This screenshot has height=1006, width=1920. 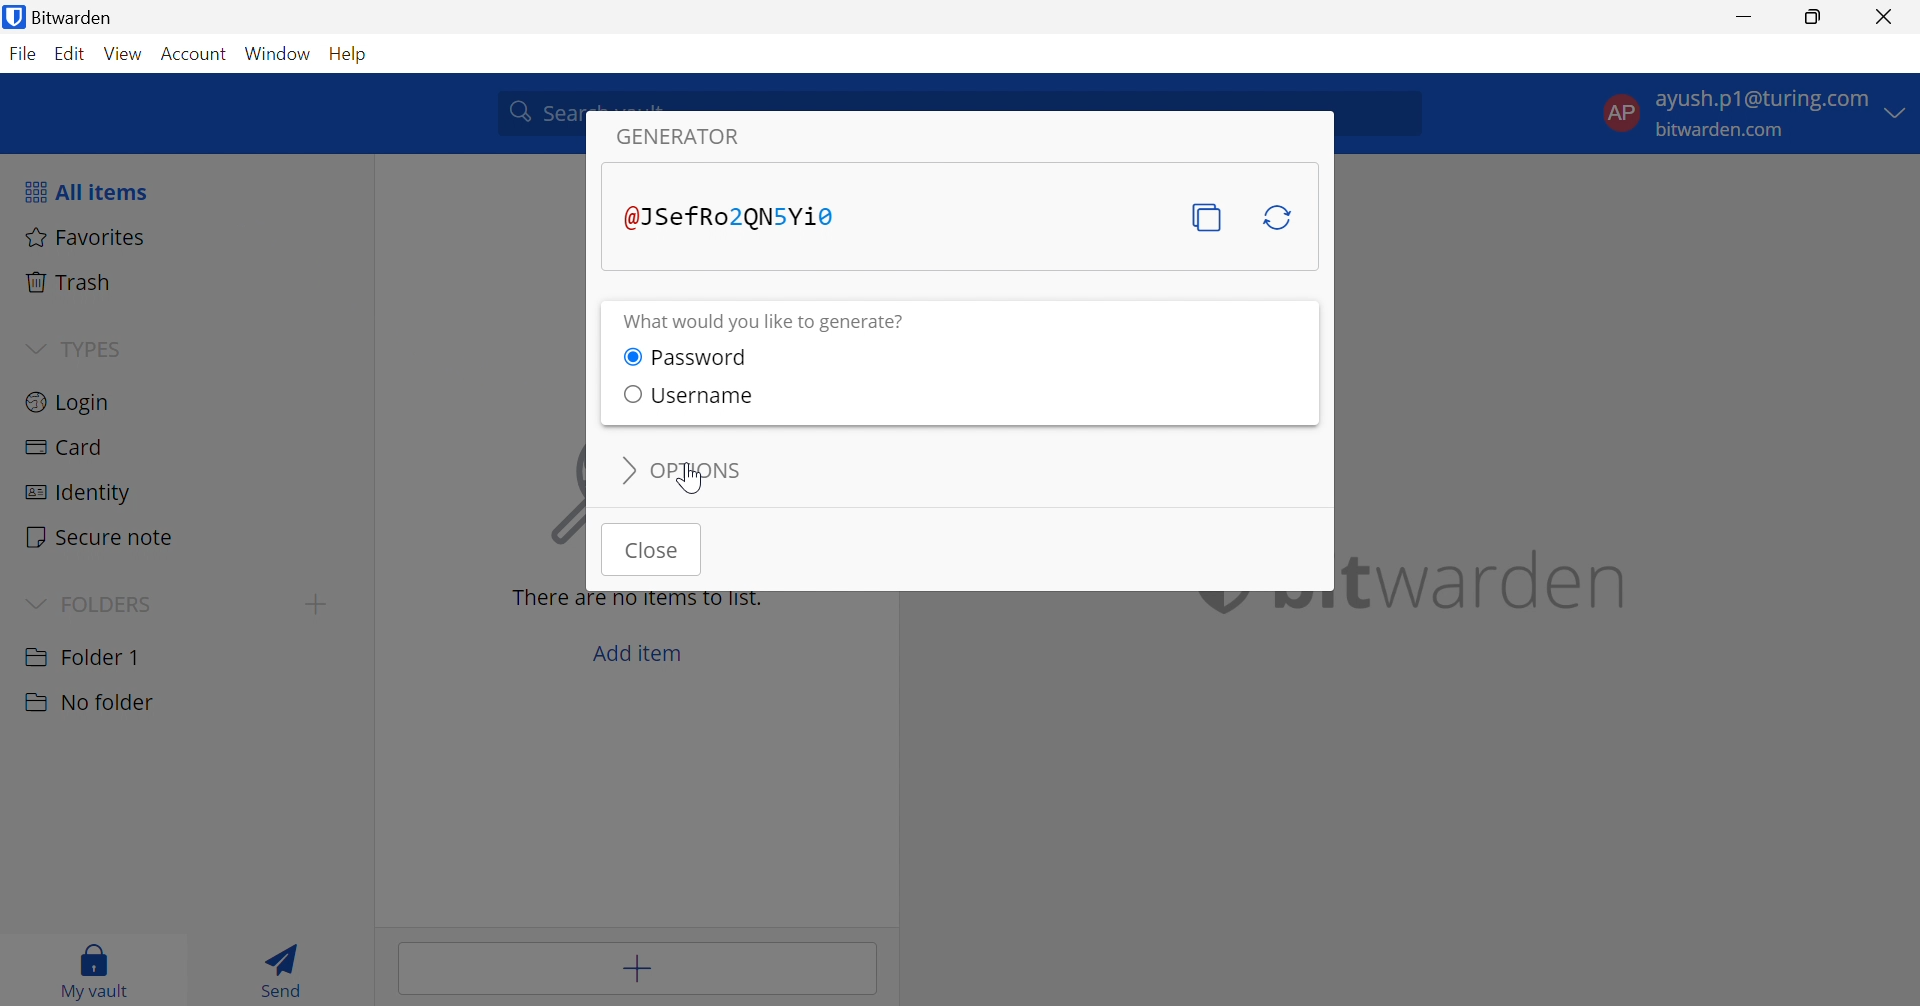 What do you see at coordinates (111, 601) in the screenshot?
I see `FOLDERS` at bounding box center [111, 601].